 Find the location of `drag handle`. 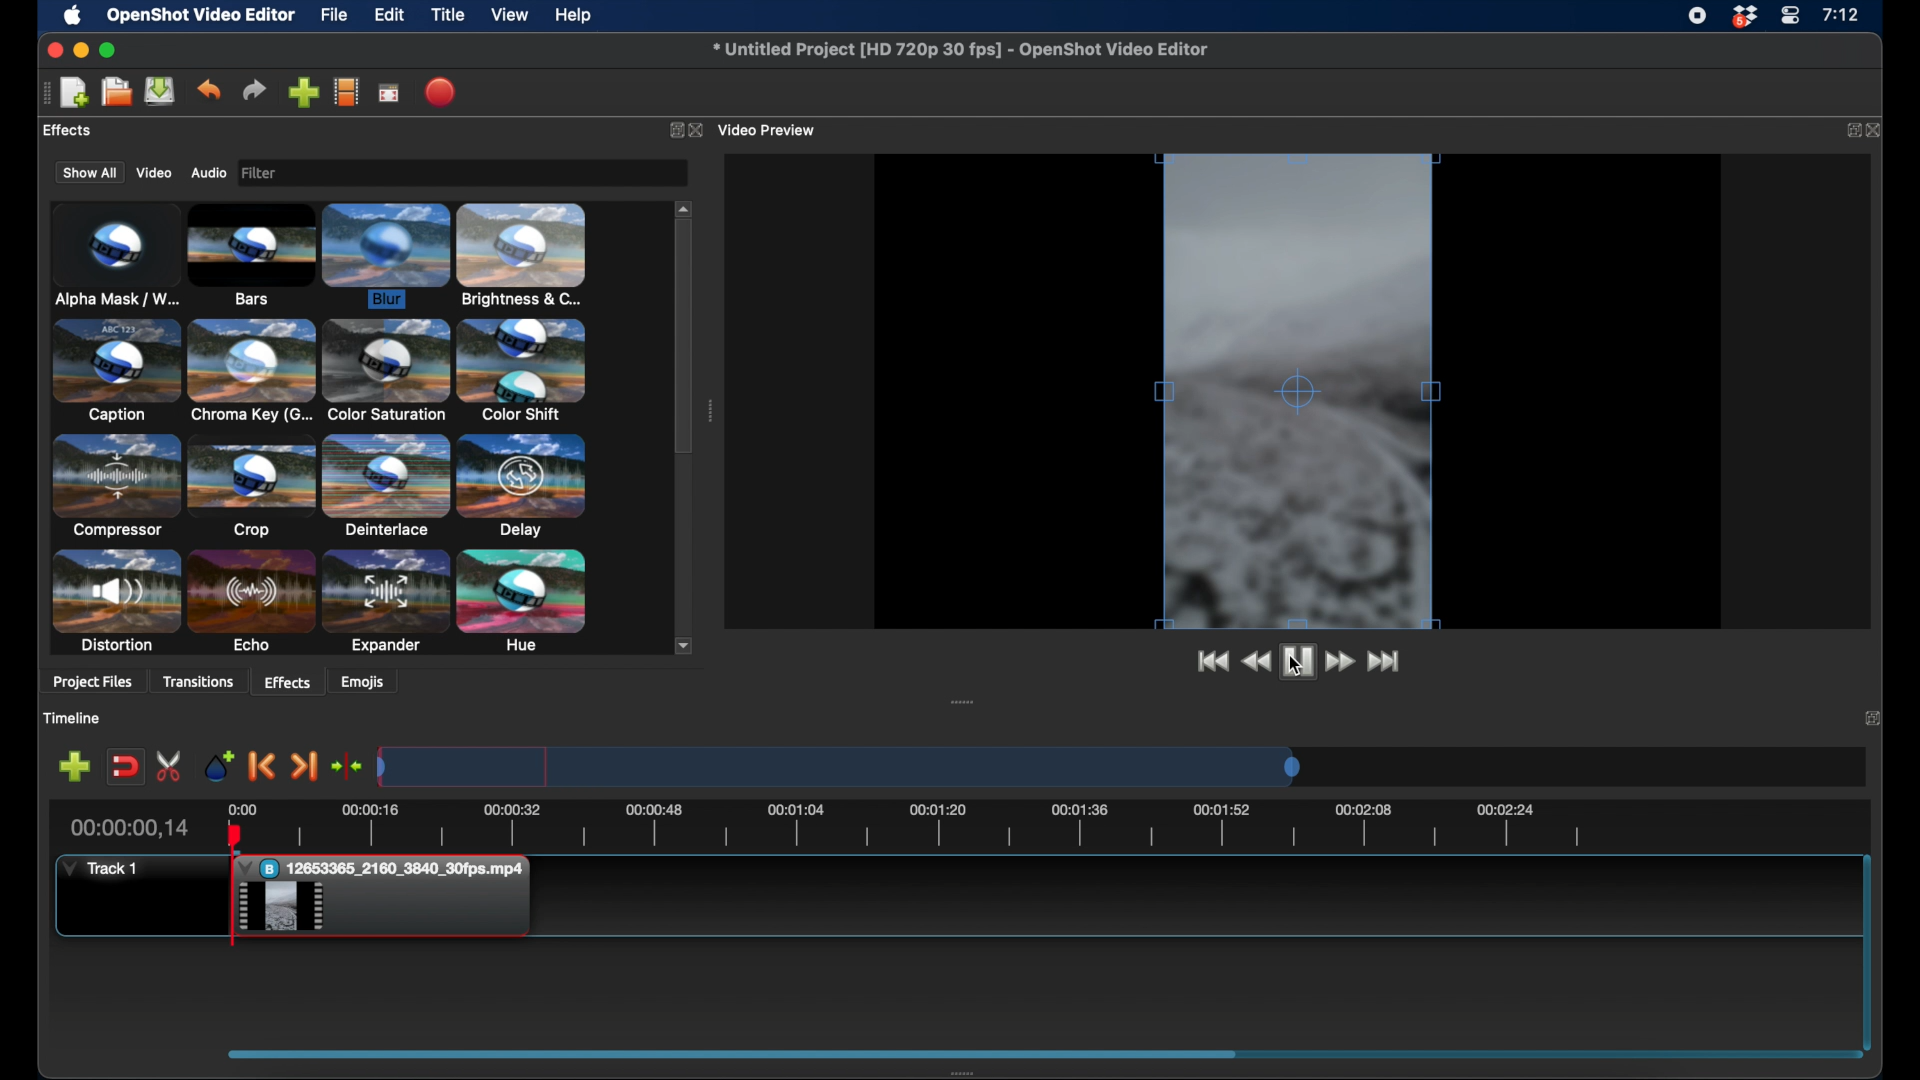

drag handle is located at coordinates (40, 93).